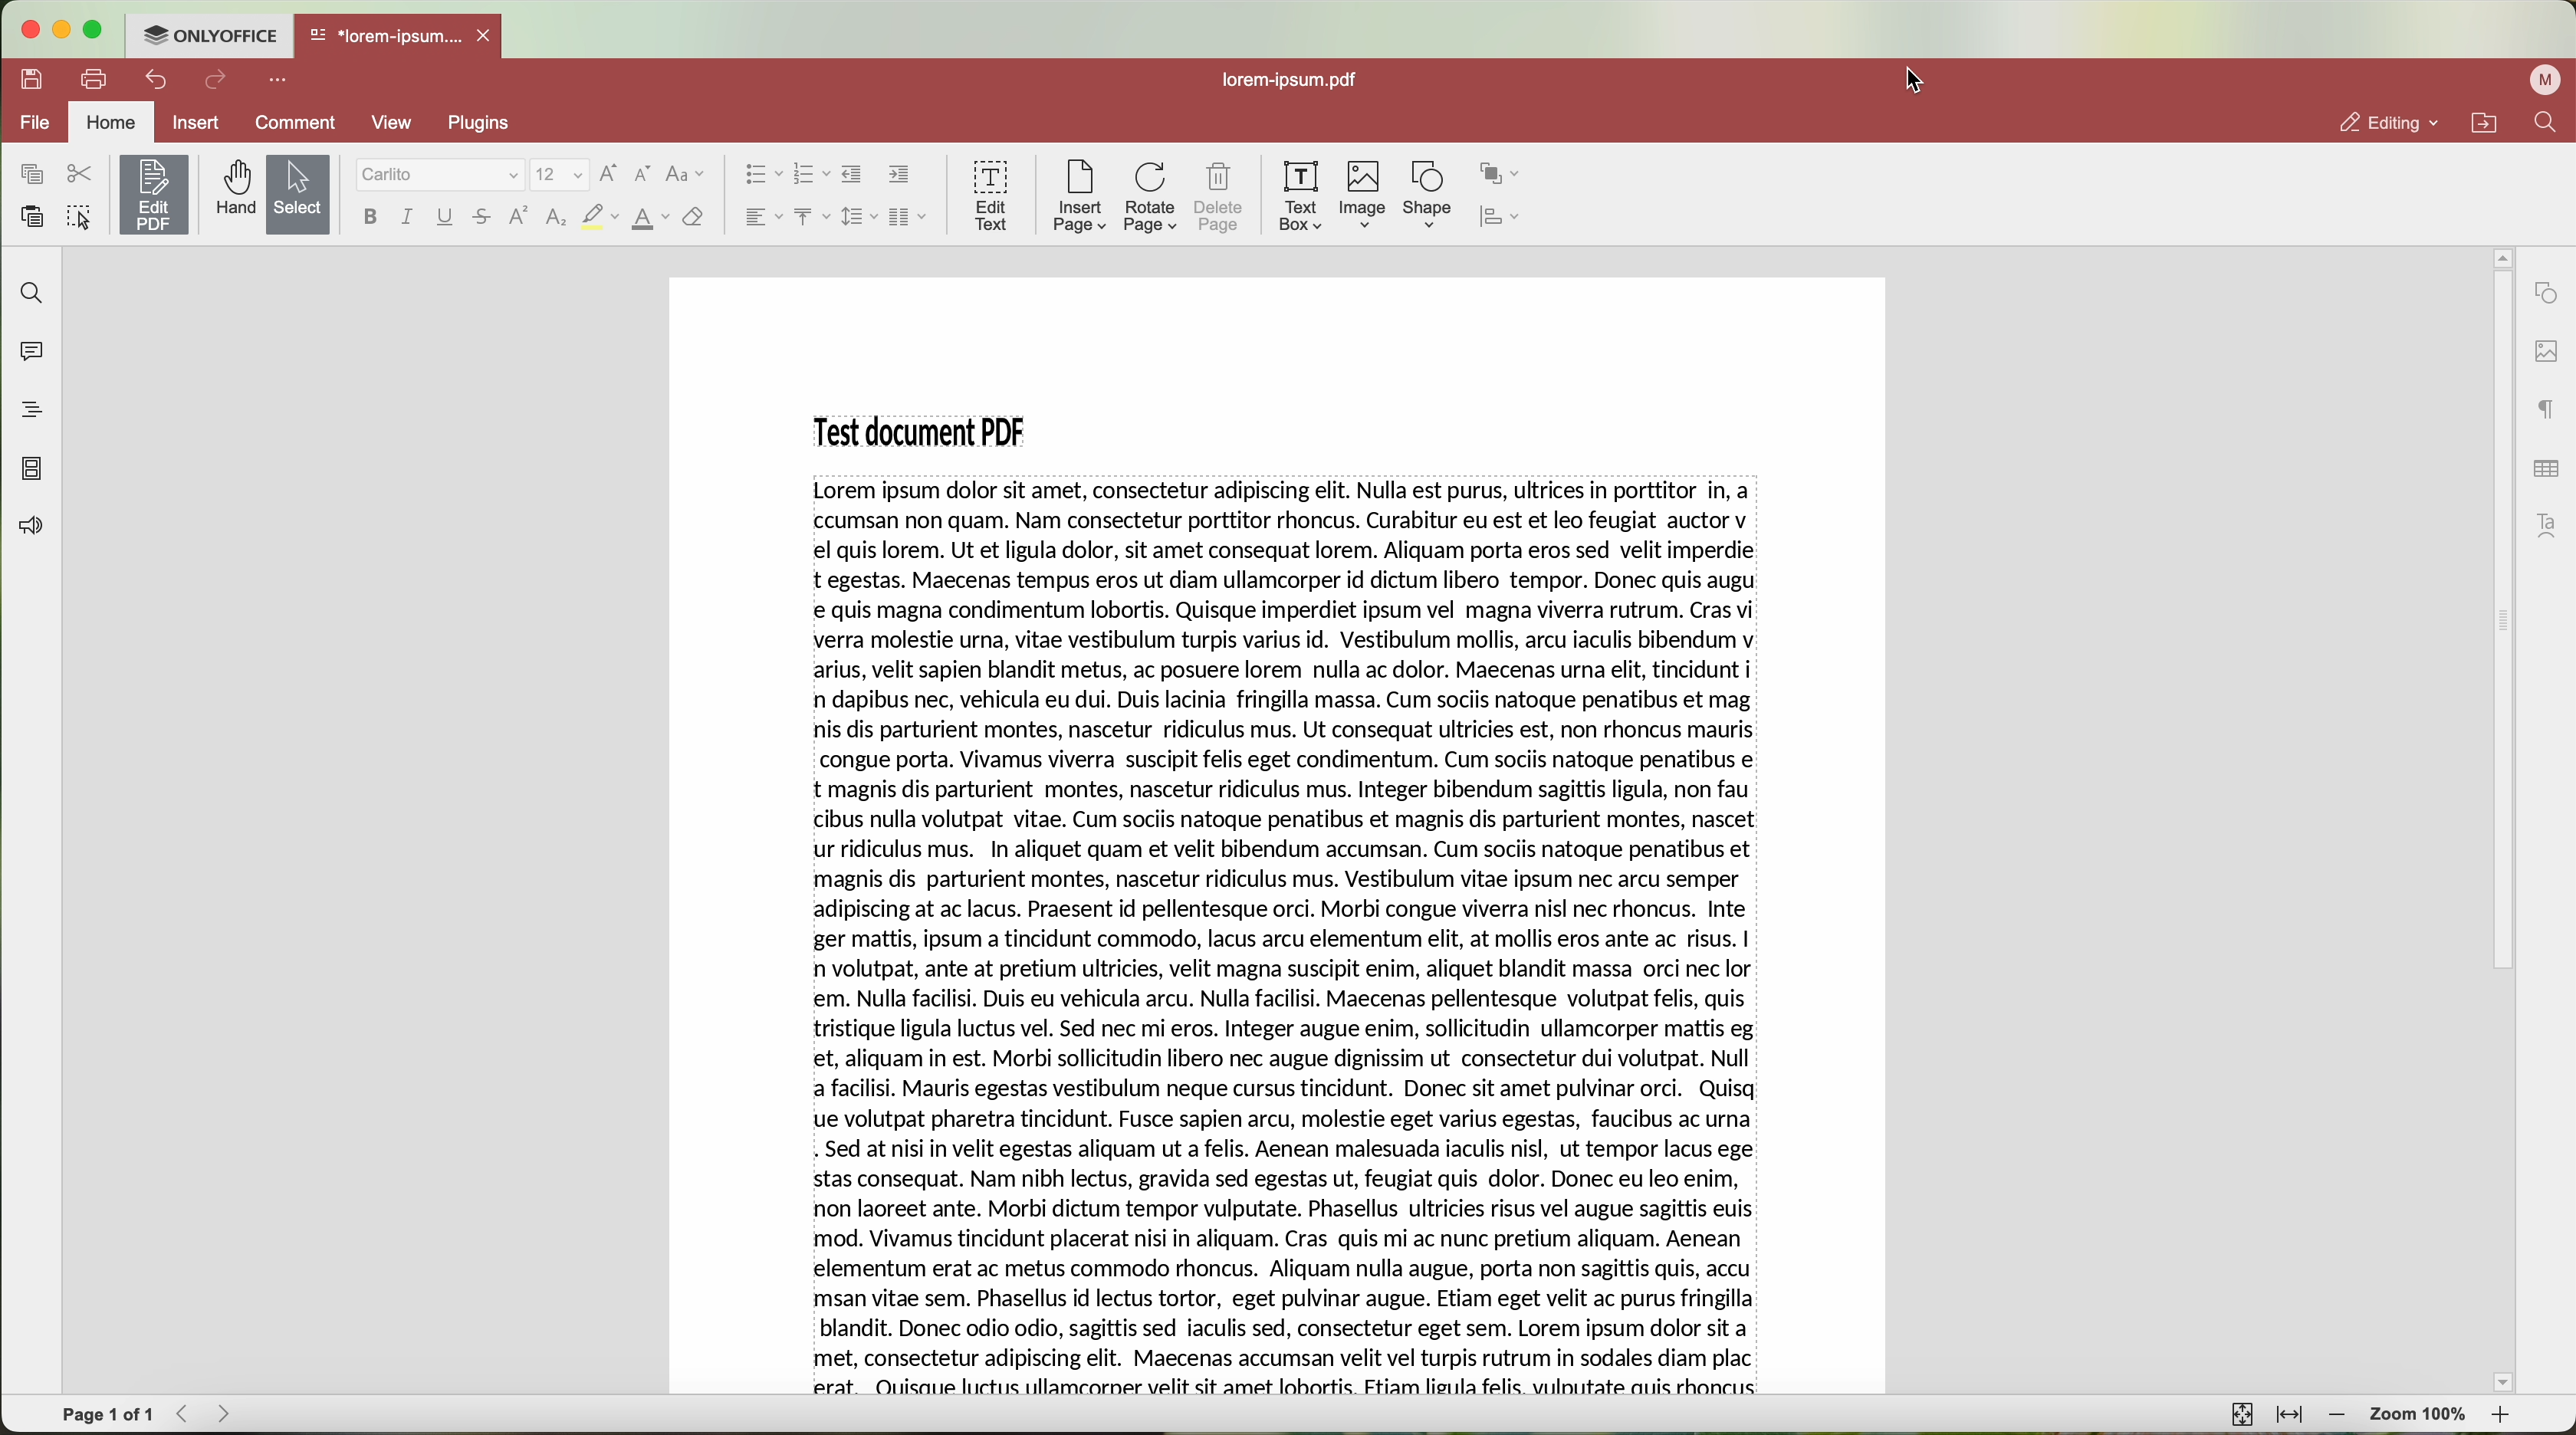 The height and width of the screenshot is (1435, 2576). Describe the element at coordinates (1304, 196) in the screenshot. I see `text box` at that location.